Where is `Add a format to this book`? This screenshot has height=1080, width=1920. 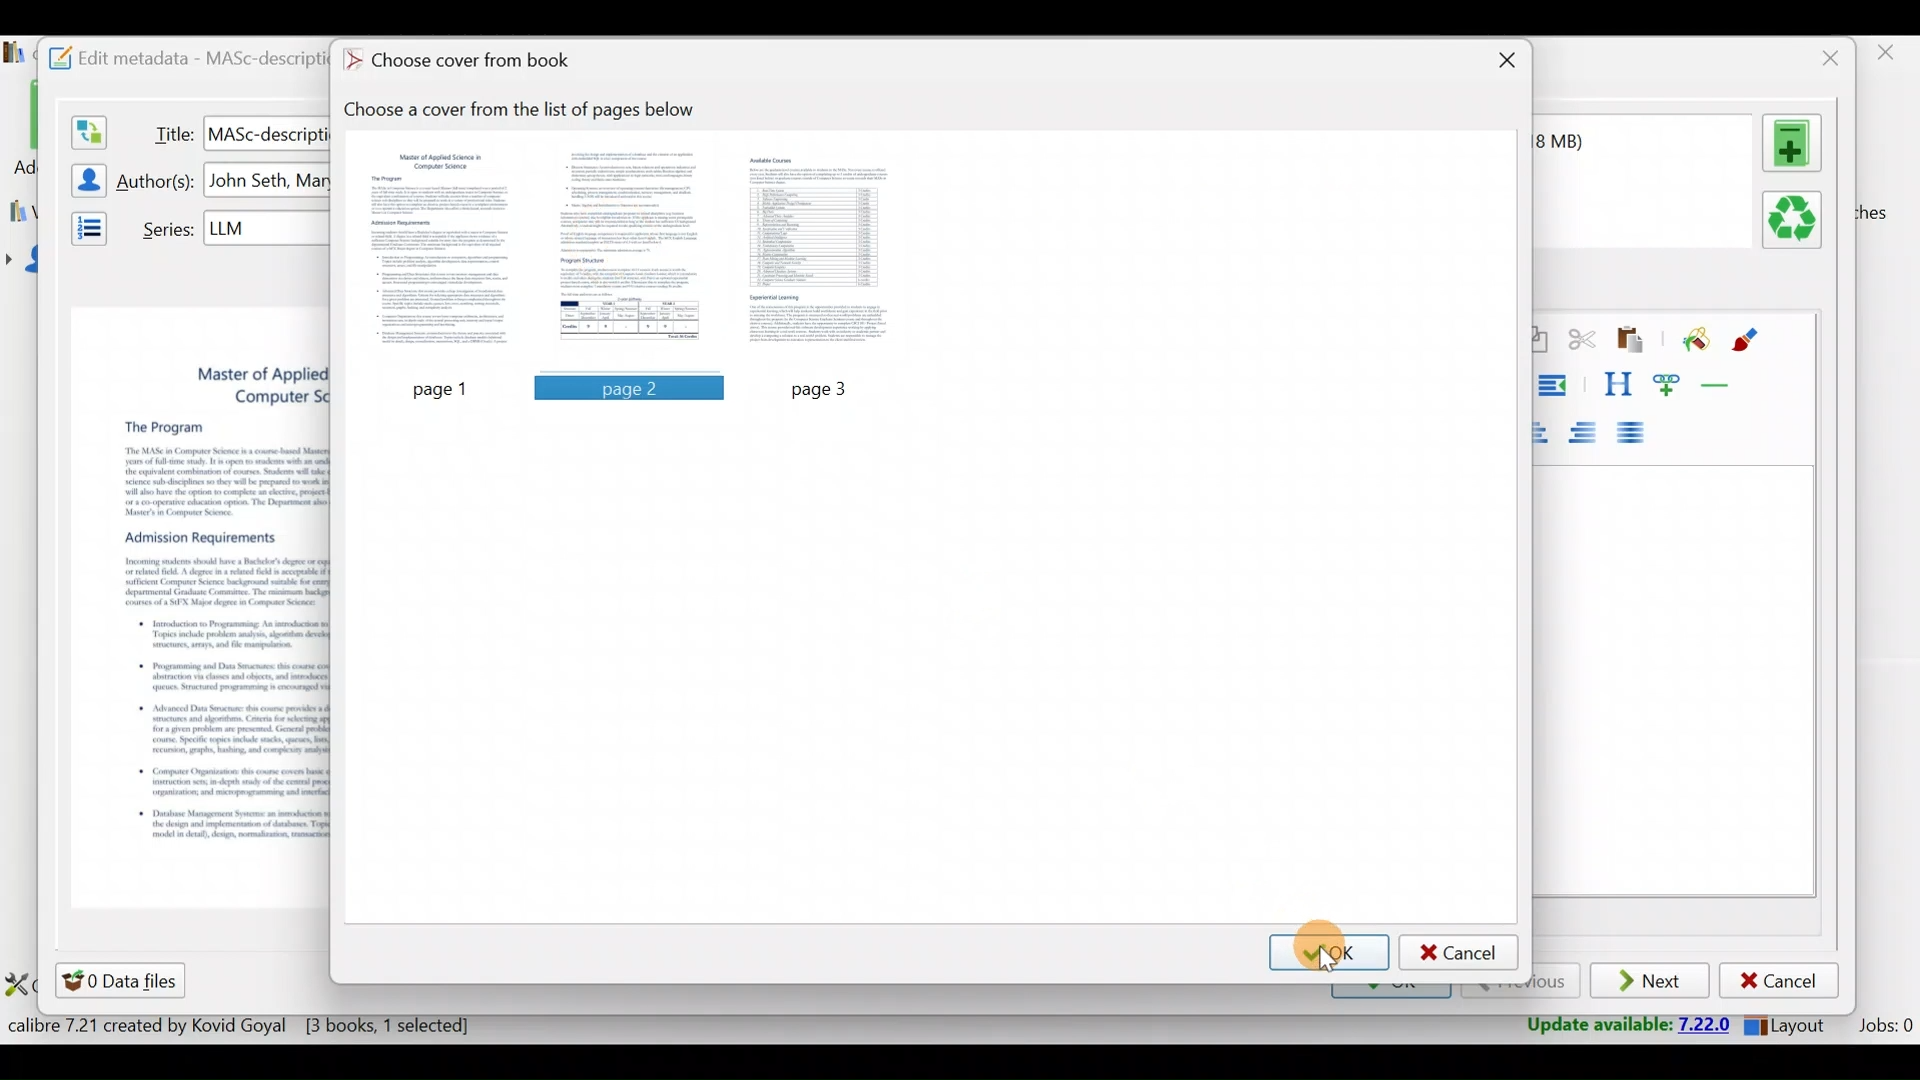
Add a format to this book is located at coordinates (1796, 143).